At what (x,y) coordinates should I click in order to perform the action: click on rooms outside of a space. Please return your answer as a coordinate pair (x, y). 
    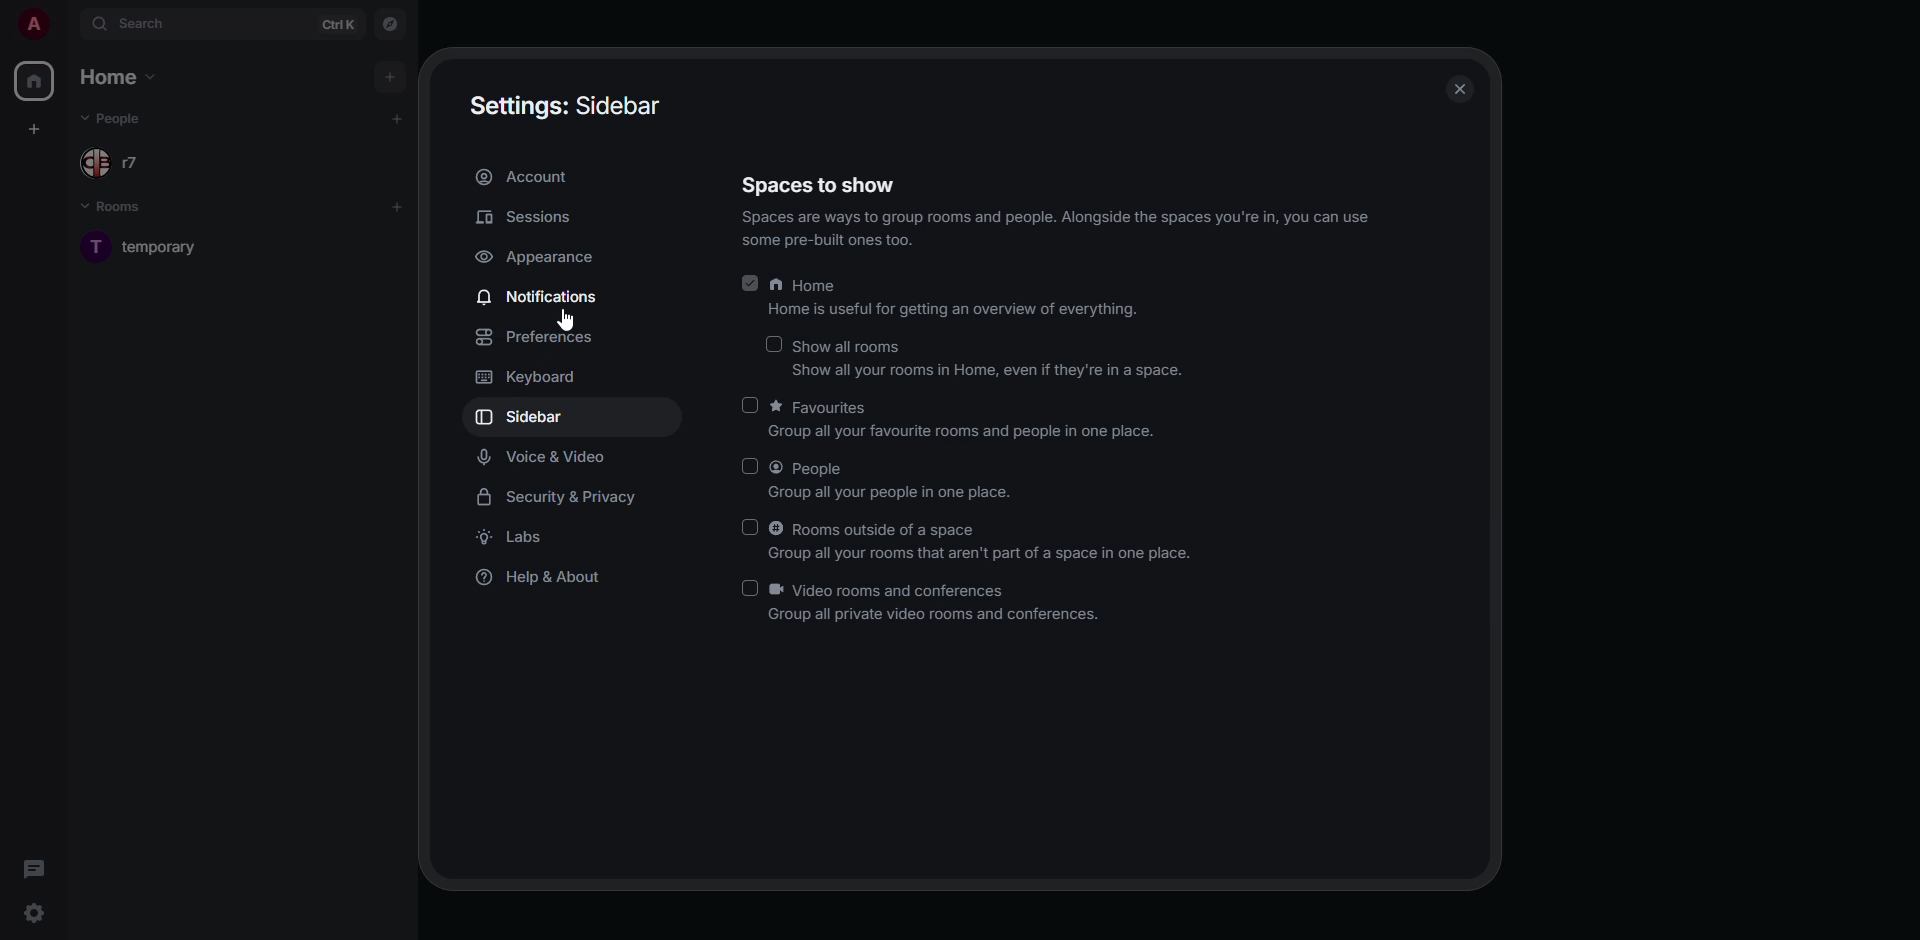
    Looking at the image, I should click on (985, 540).